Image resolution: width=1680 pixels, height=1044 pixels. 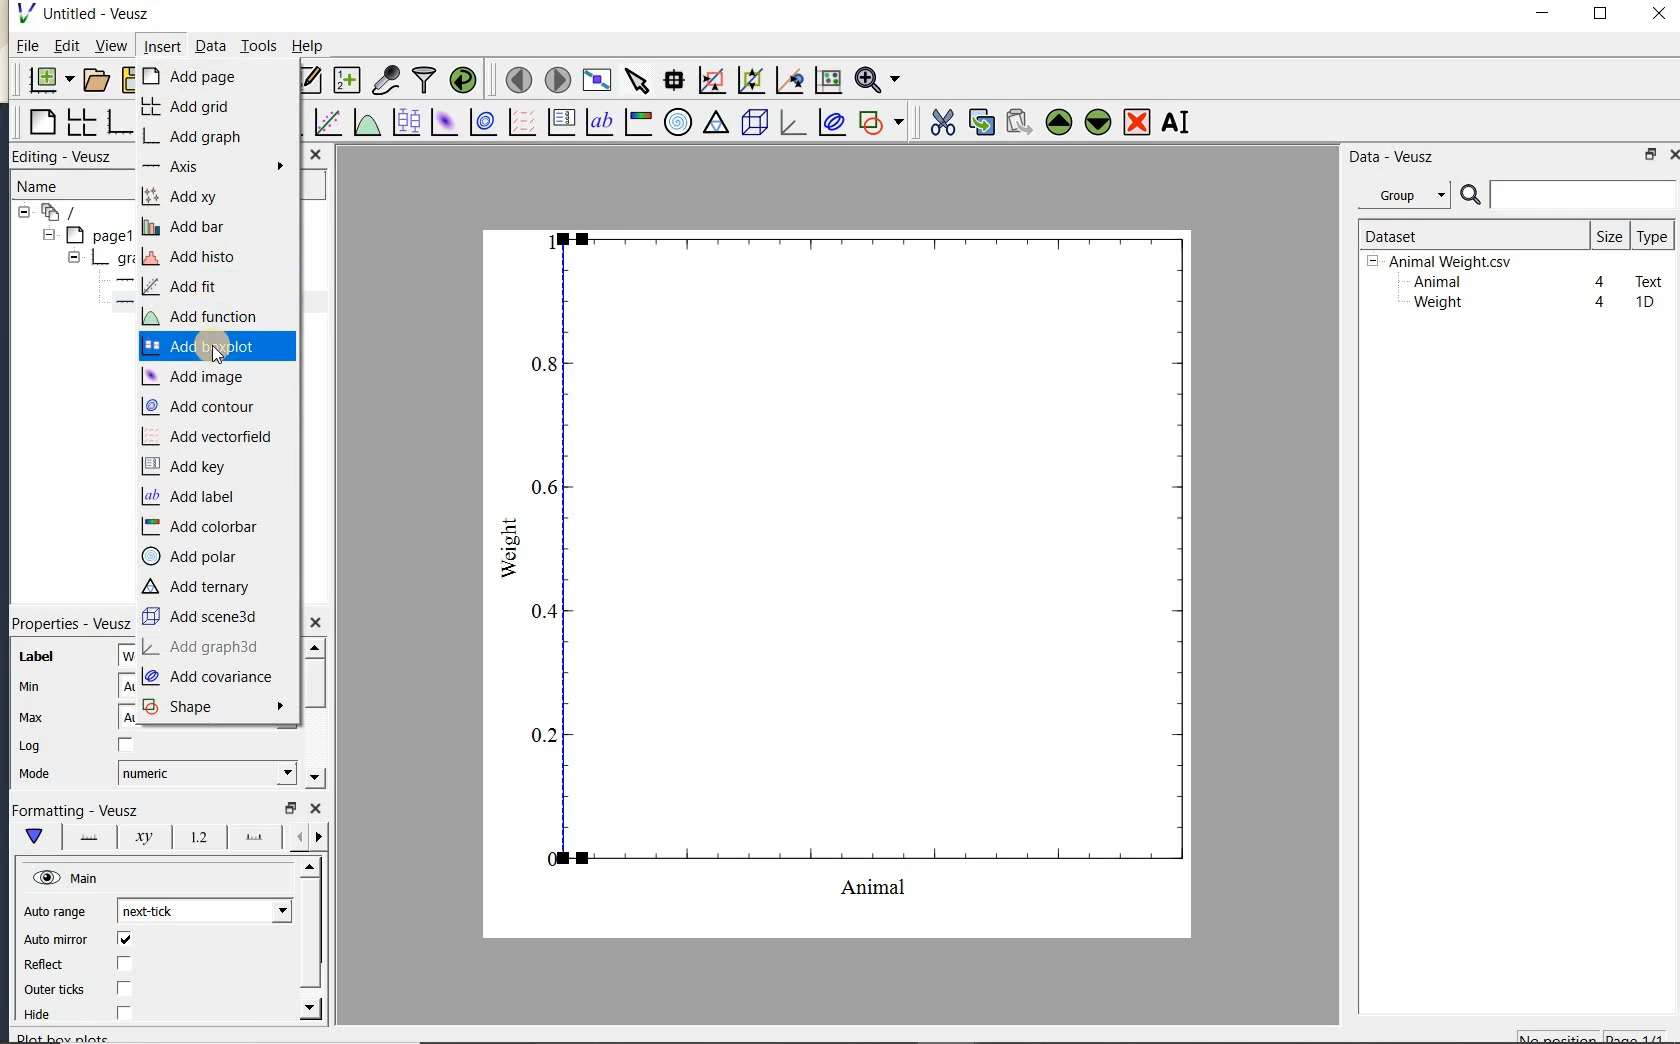 What do you see at coordinates (711, 81) in the screenshot?
I see `click or draw a rectangle to zoom graph axes` at bounding box center [711, 81].